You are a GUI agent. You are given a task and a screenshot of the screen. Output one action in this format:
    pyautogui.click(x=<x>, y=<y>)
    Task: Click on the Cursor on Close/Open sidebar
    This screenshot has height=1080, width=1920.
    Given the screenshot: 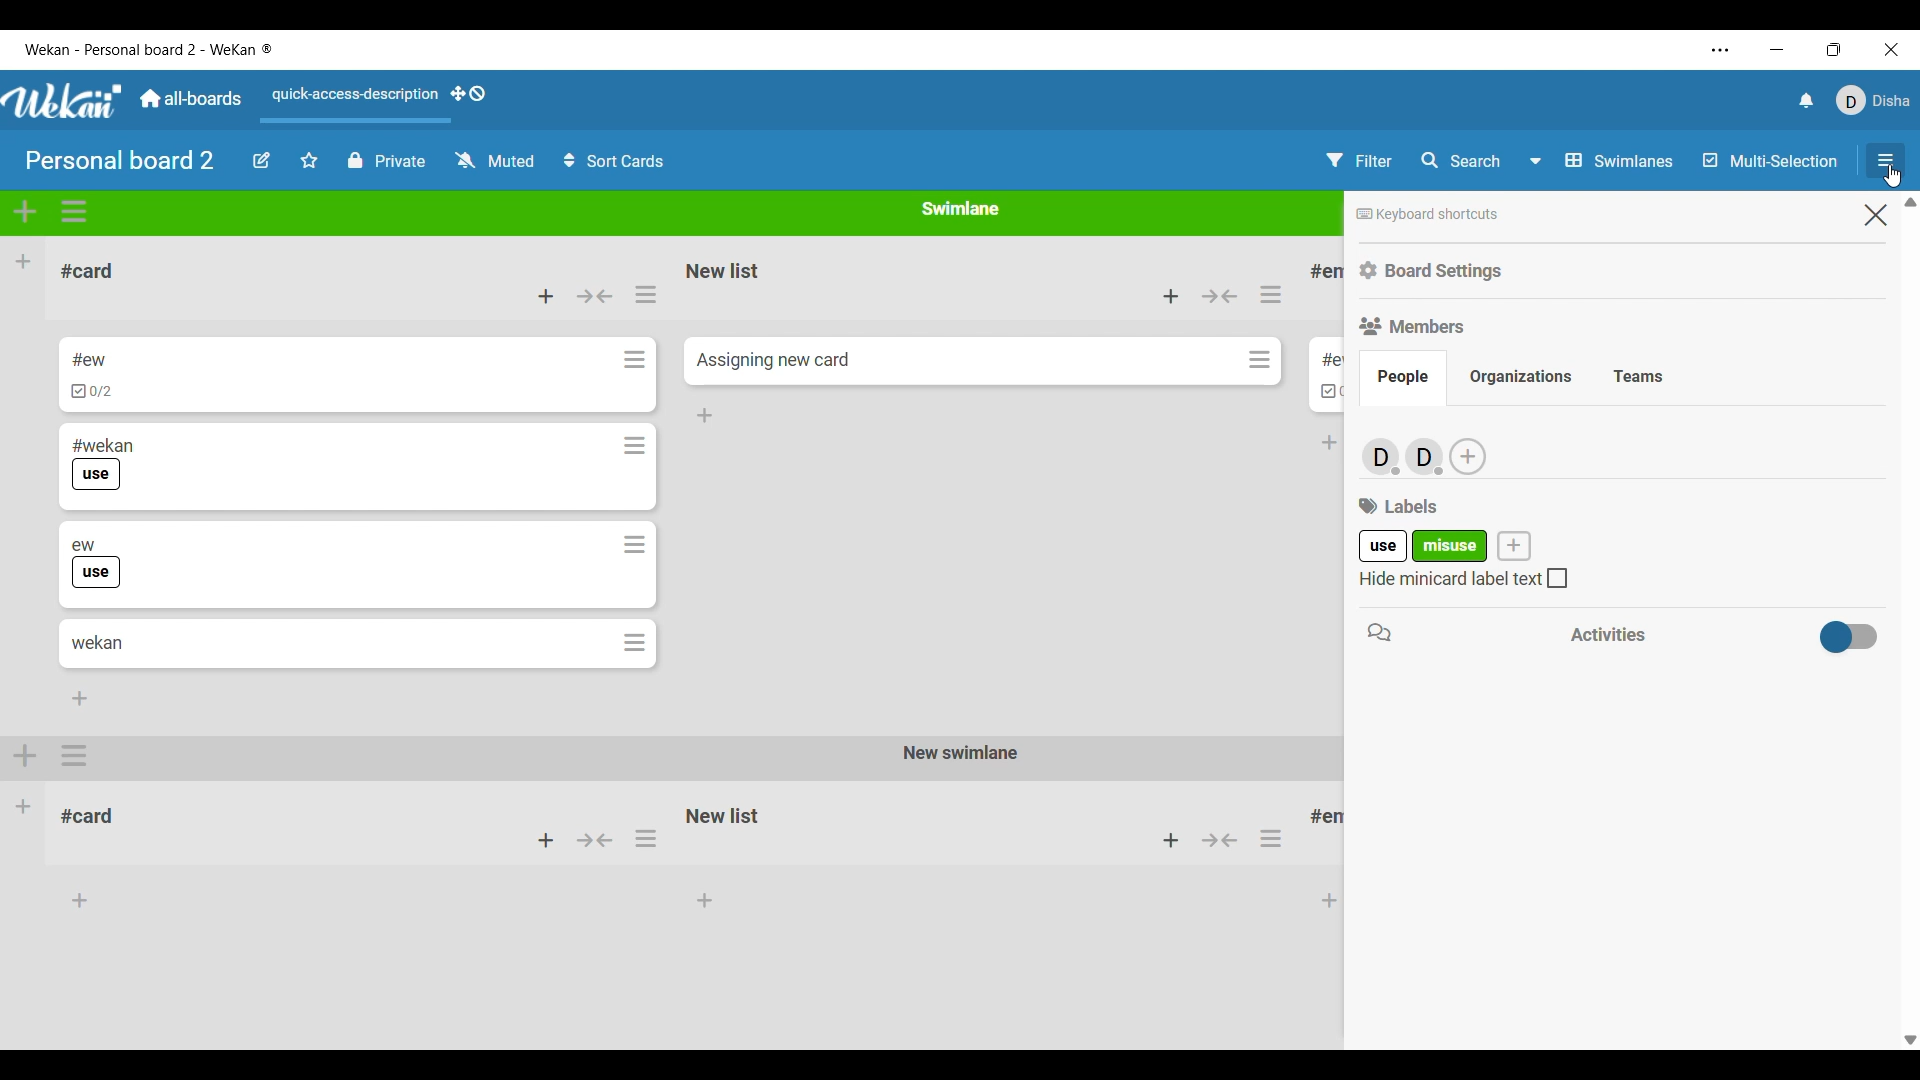 What is the action you would take?
    pyautogui.click(x=1885, y=165)
    